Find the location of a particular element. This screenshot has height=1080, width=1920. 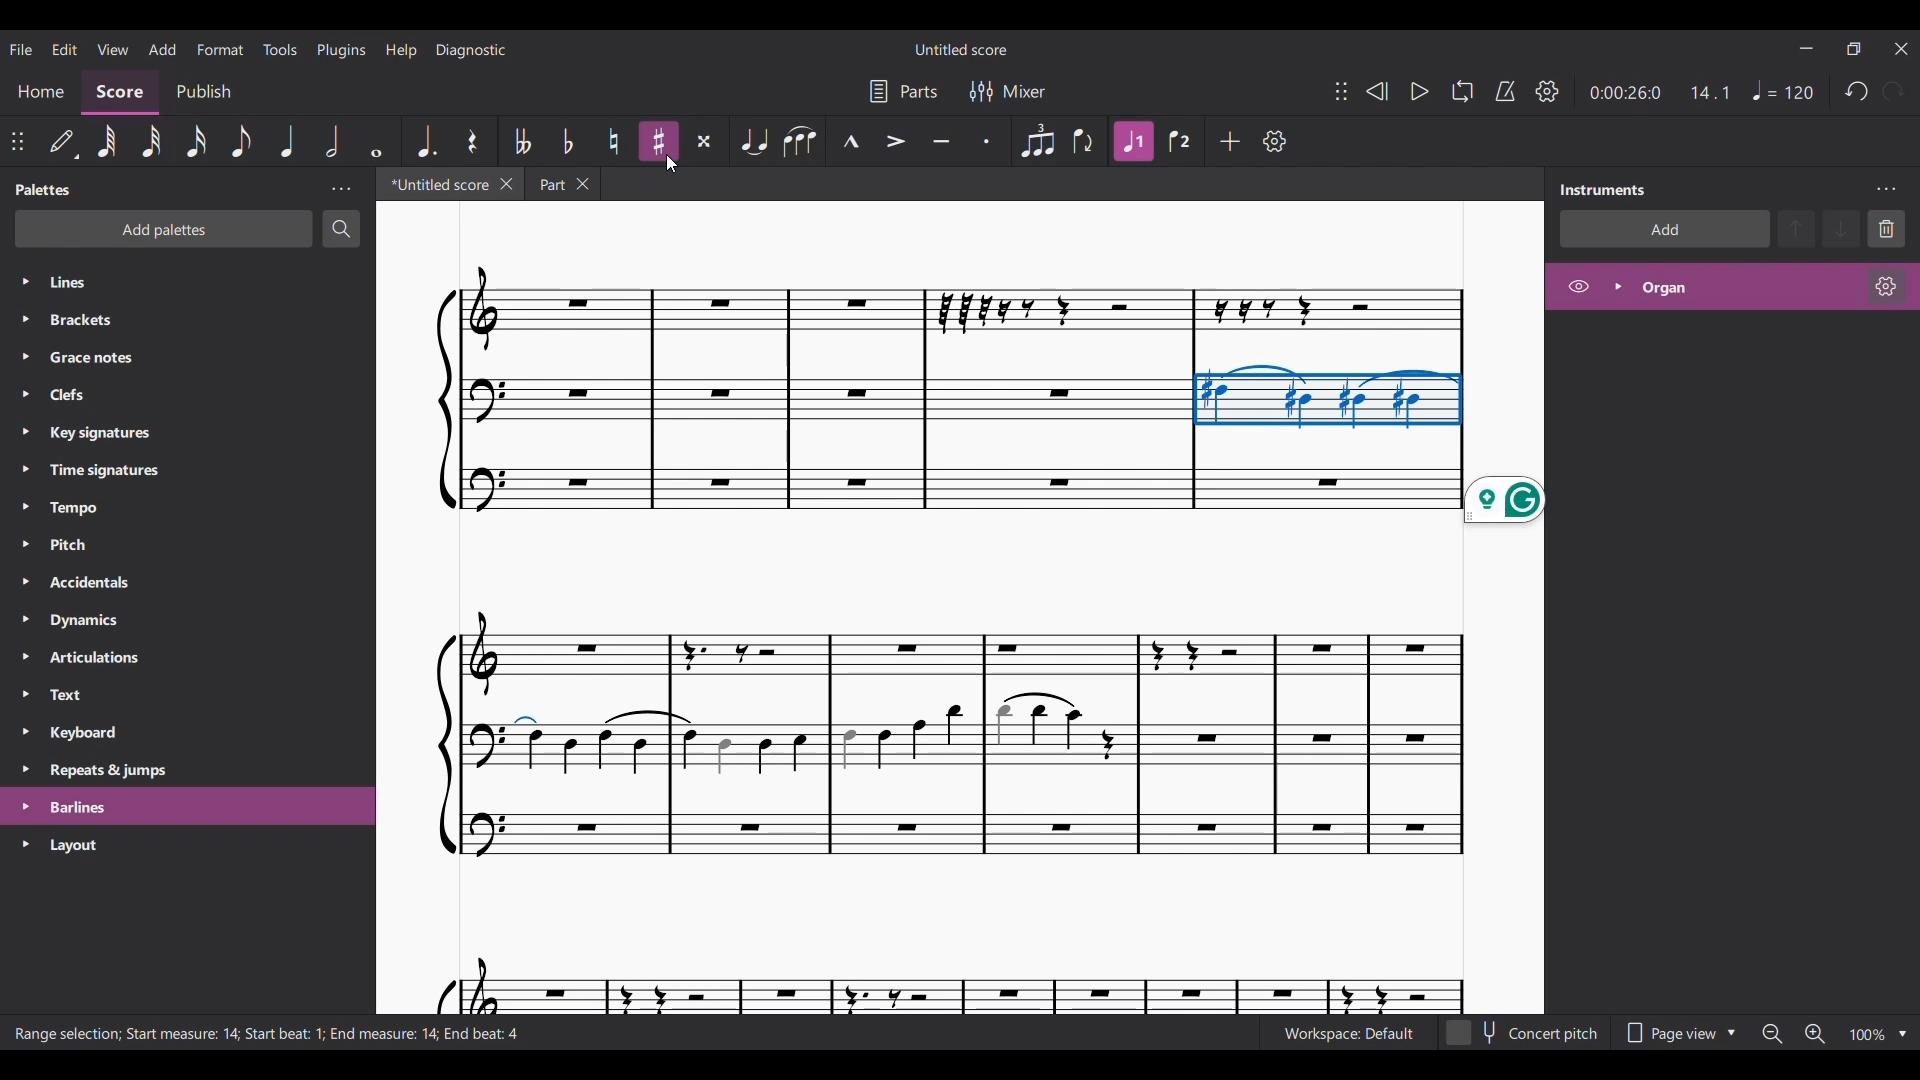

Tuplet is located at coordinates (1036, 141).